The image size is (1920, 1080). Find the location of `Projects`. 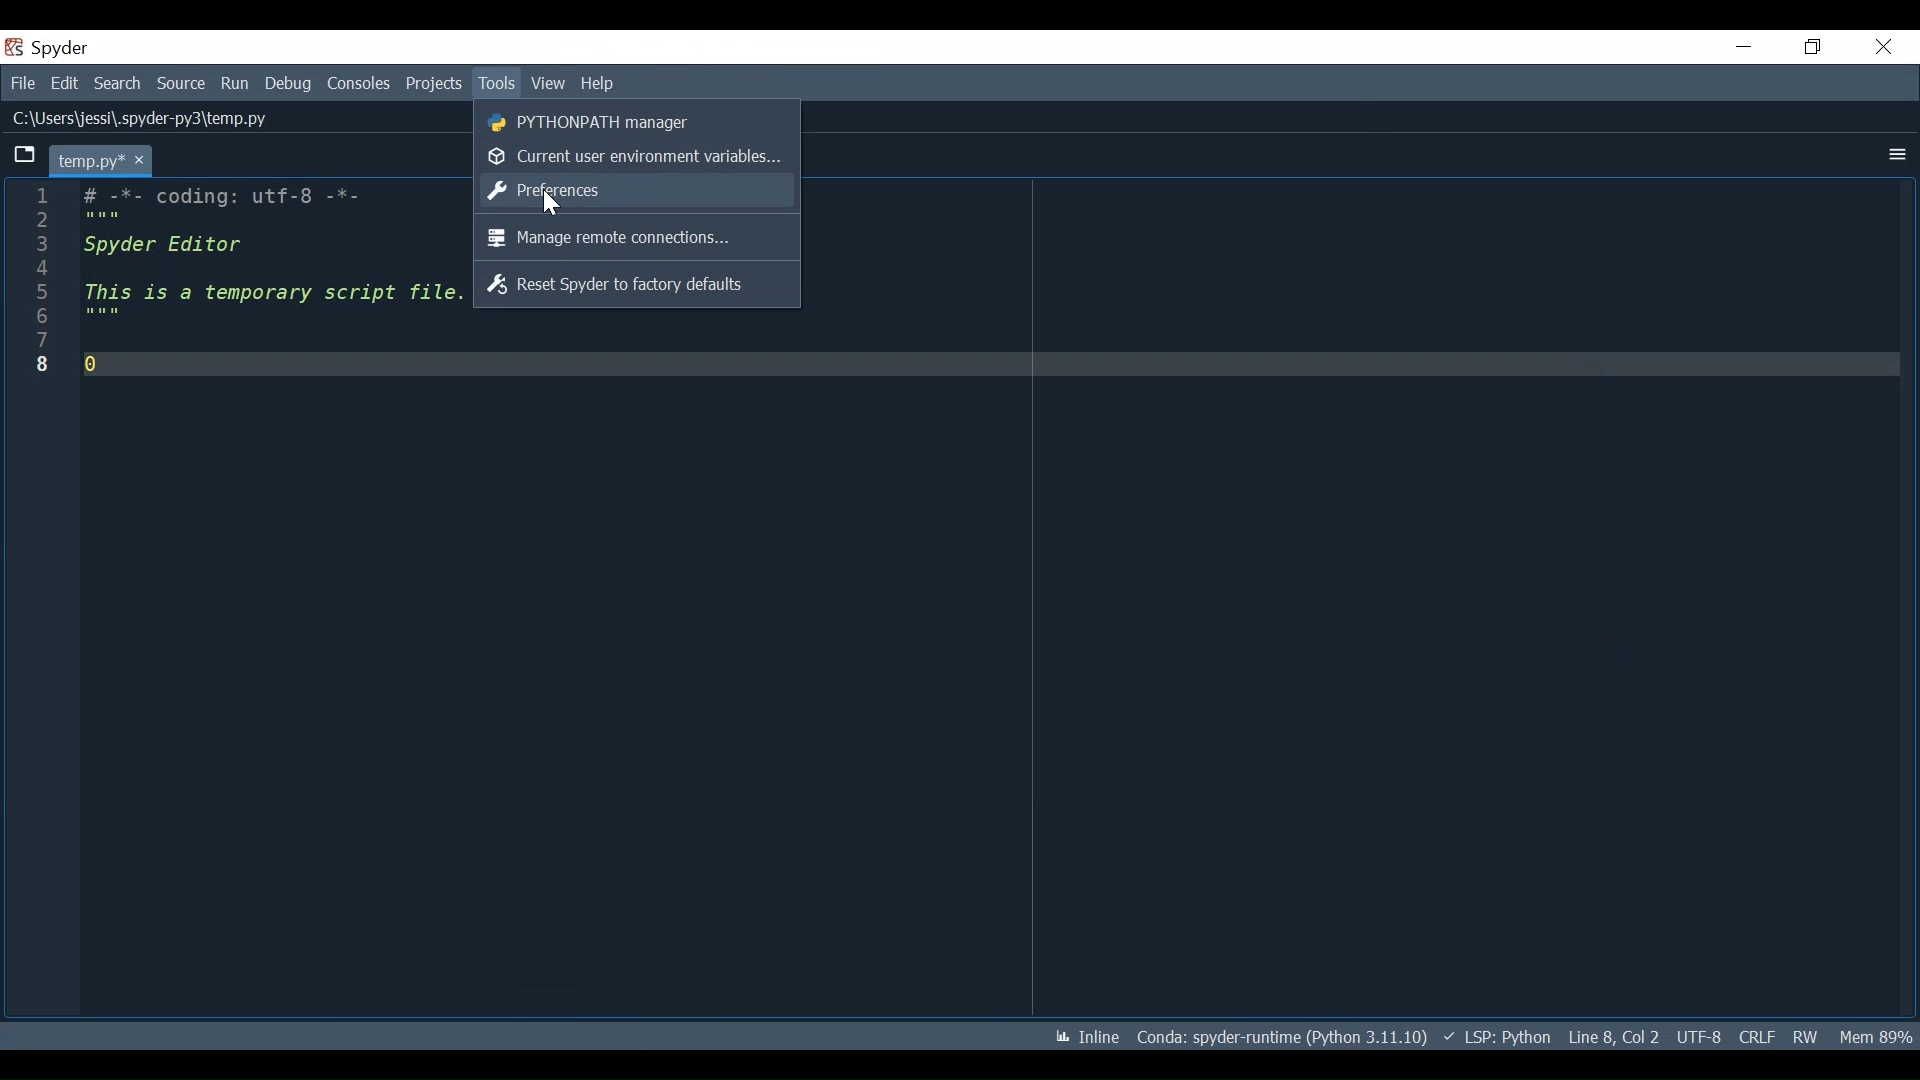

Projects is located at coordinates (434, 85).